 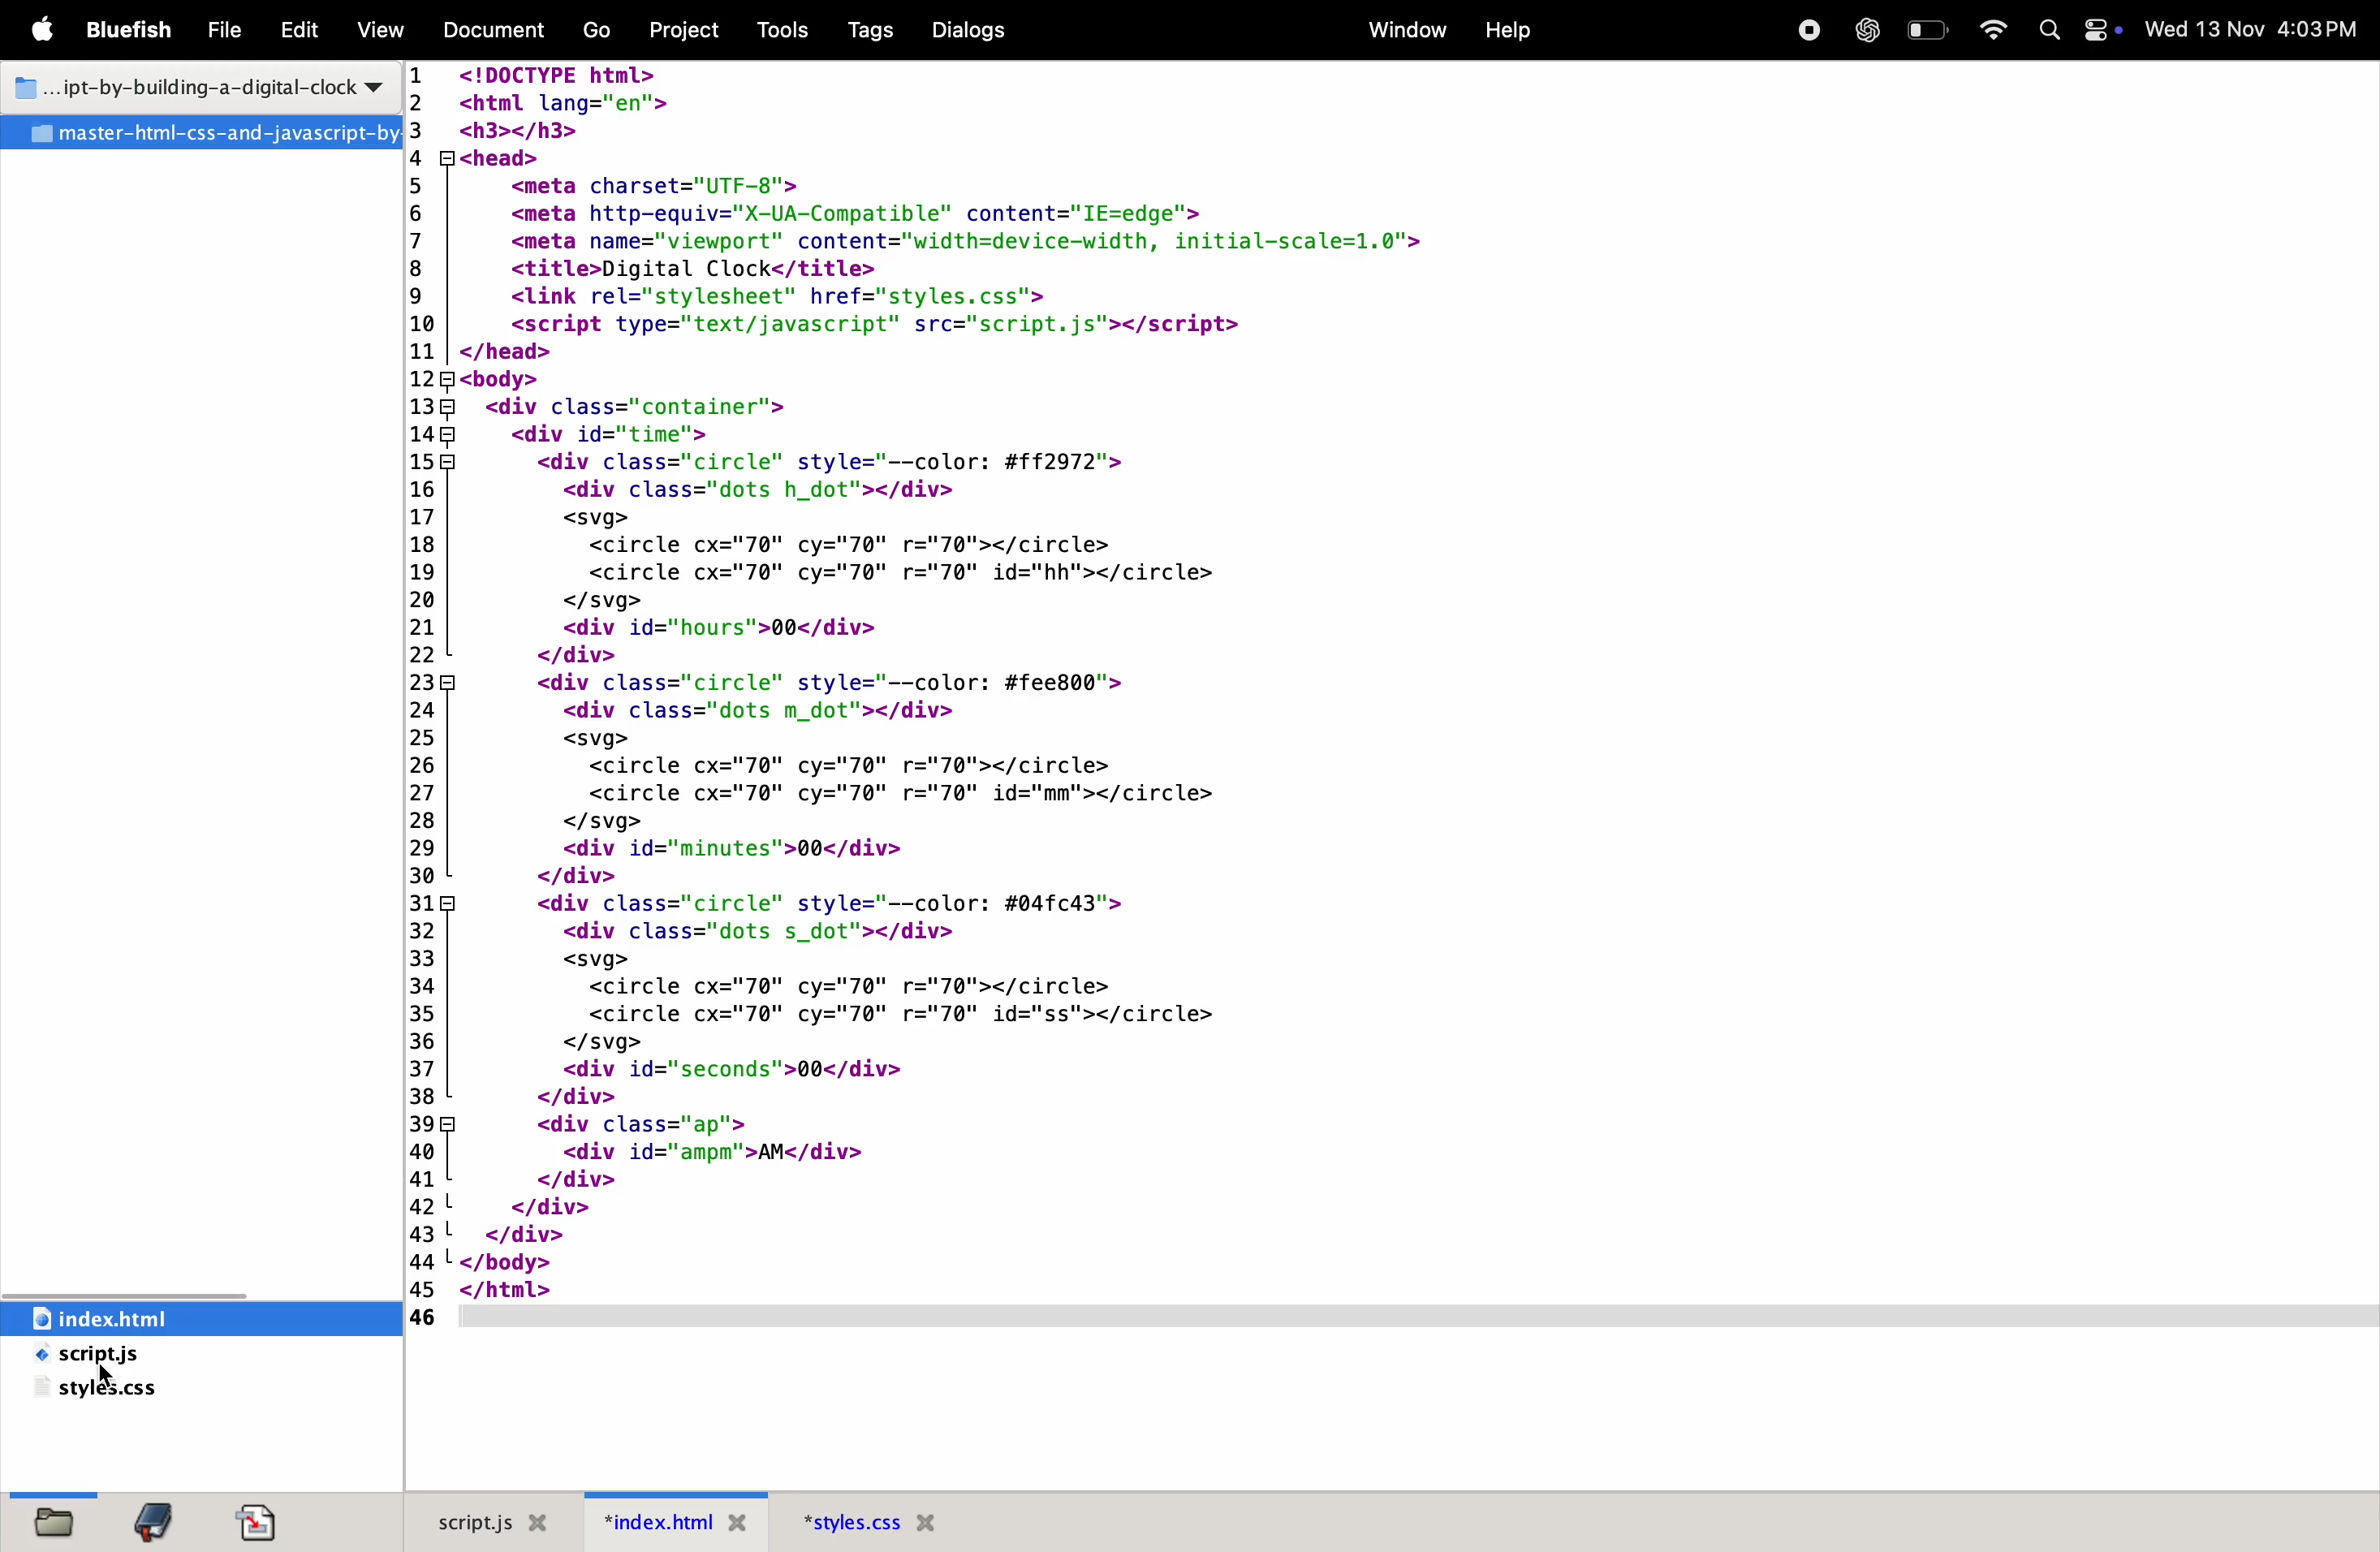 I want to click on time and date, so click(x=2253, y=28).